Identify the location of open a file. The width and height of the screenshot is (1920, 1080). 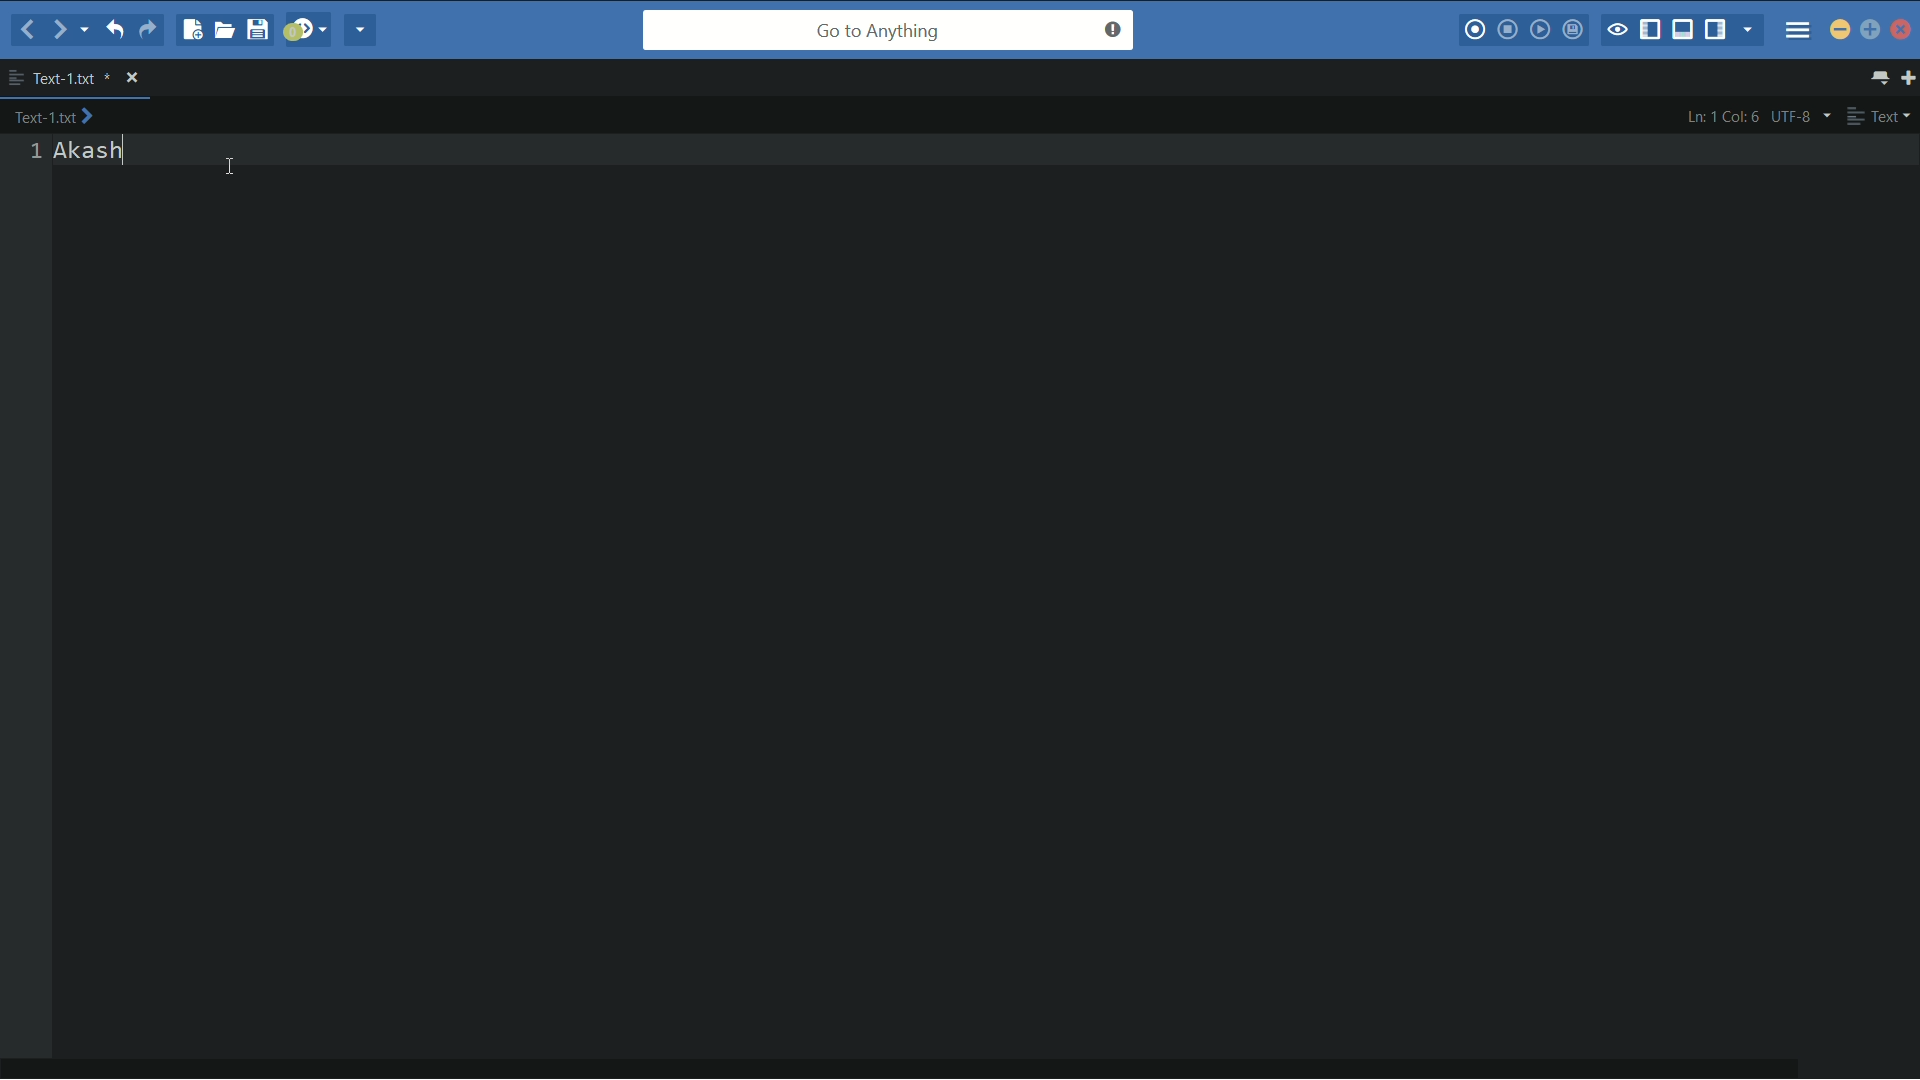
(224, 29).